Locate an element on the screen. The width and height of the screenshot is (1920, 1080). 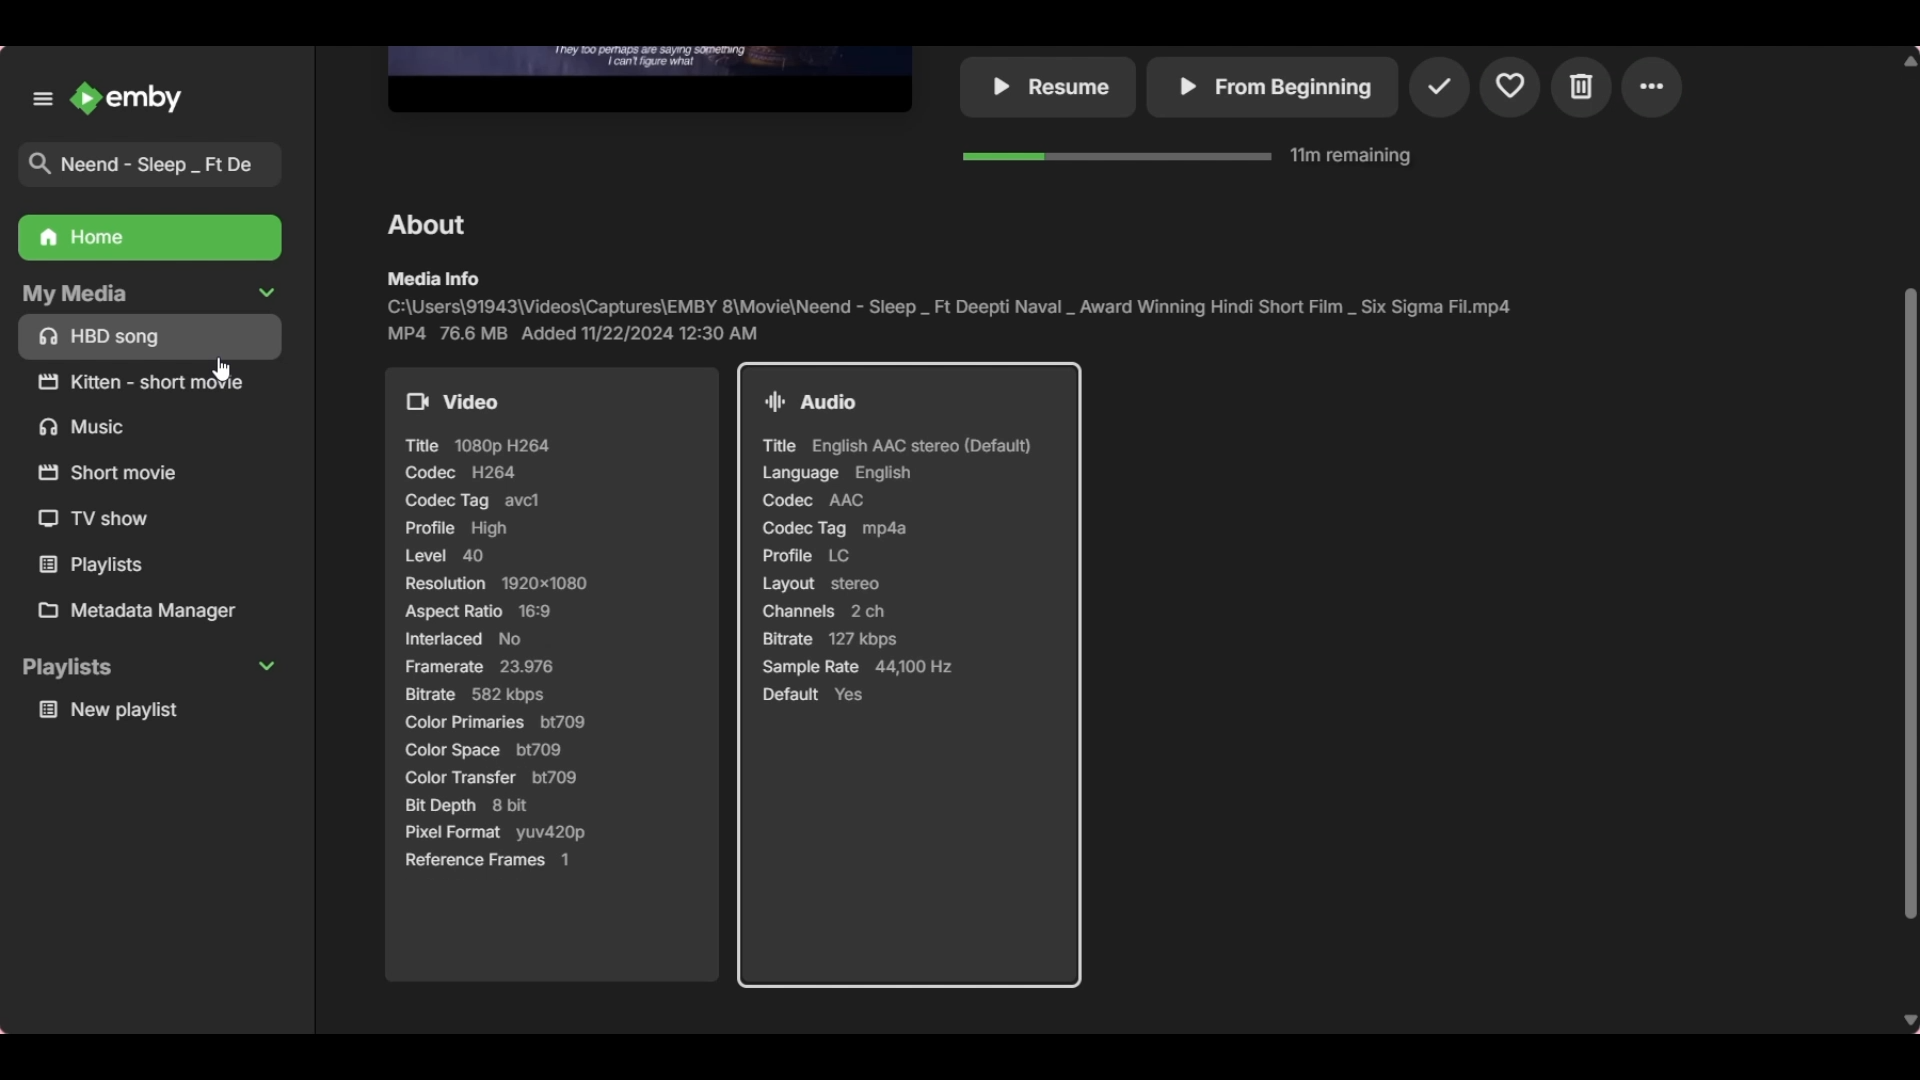
 is located at coordinates (1512, 89).